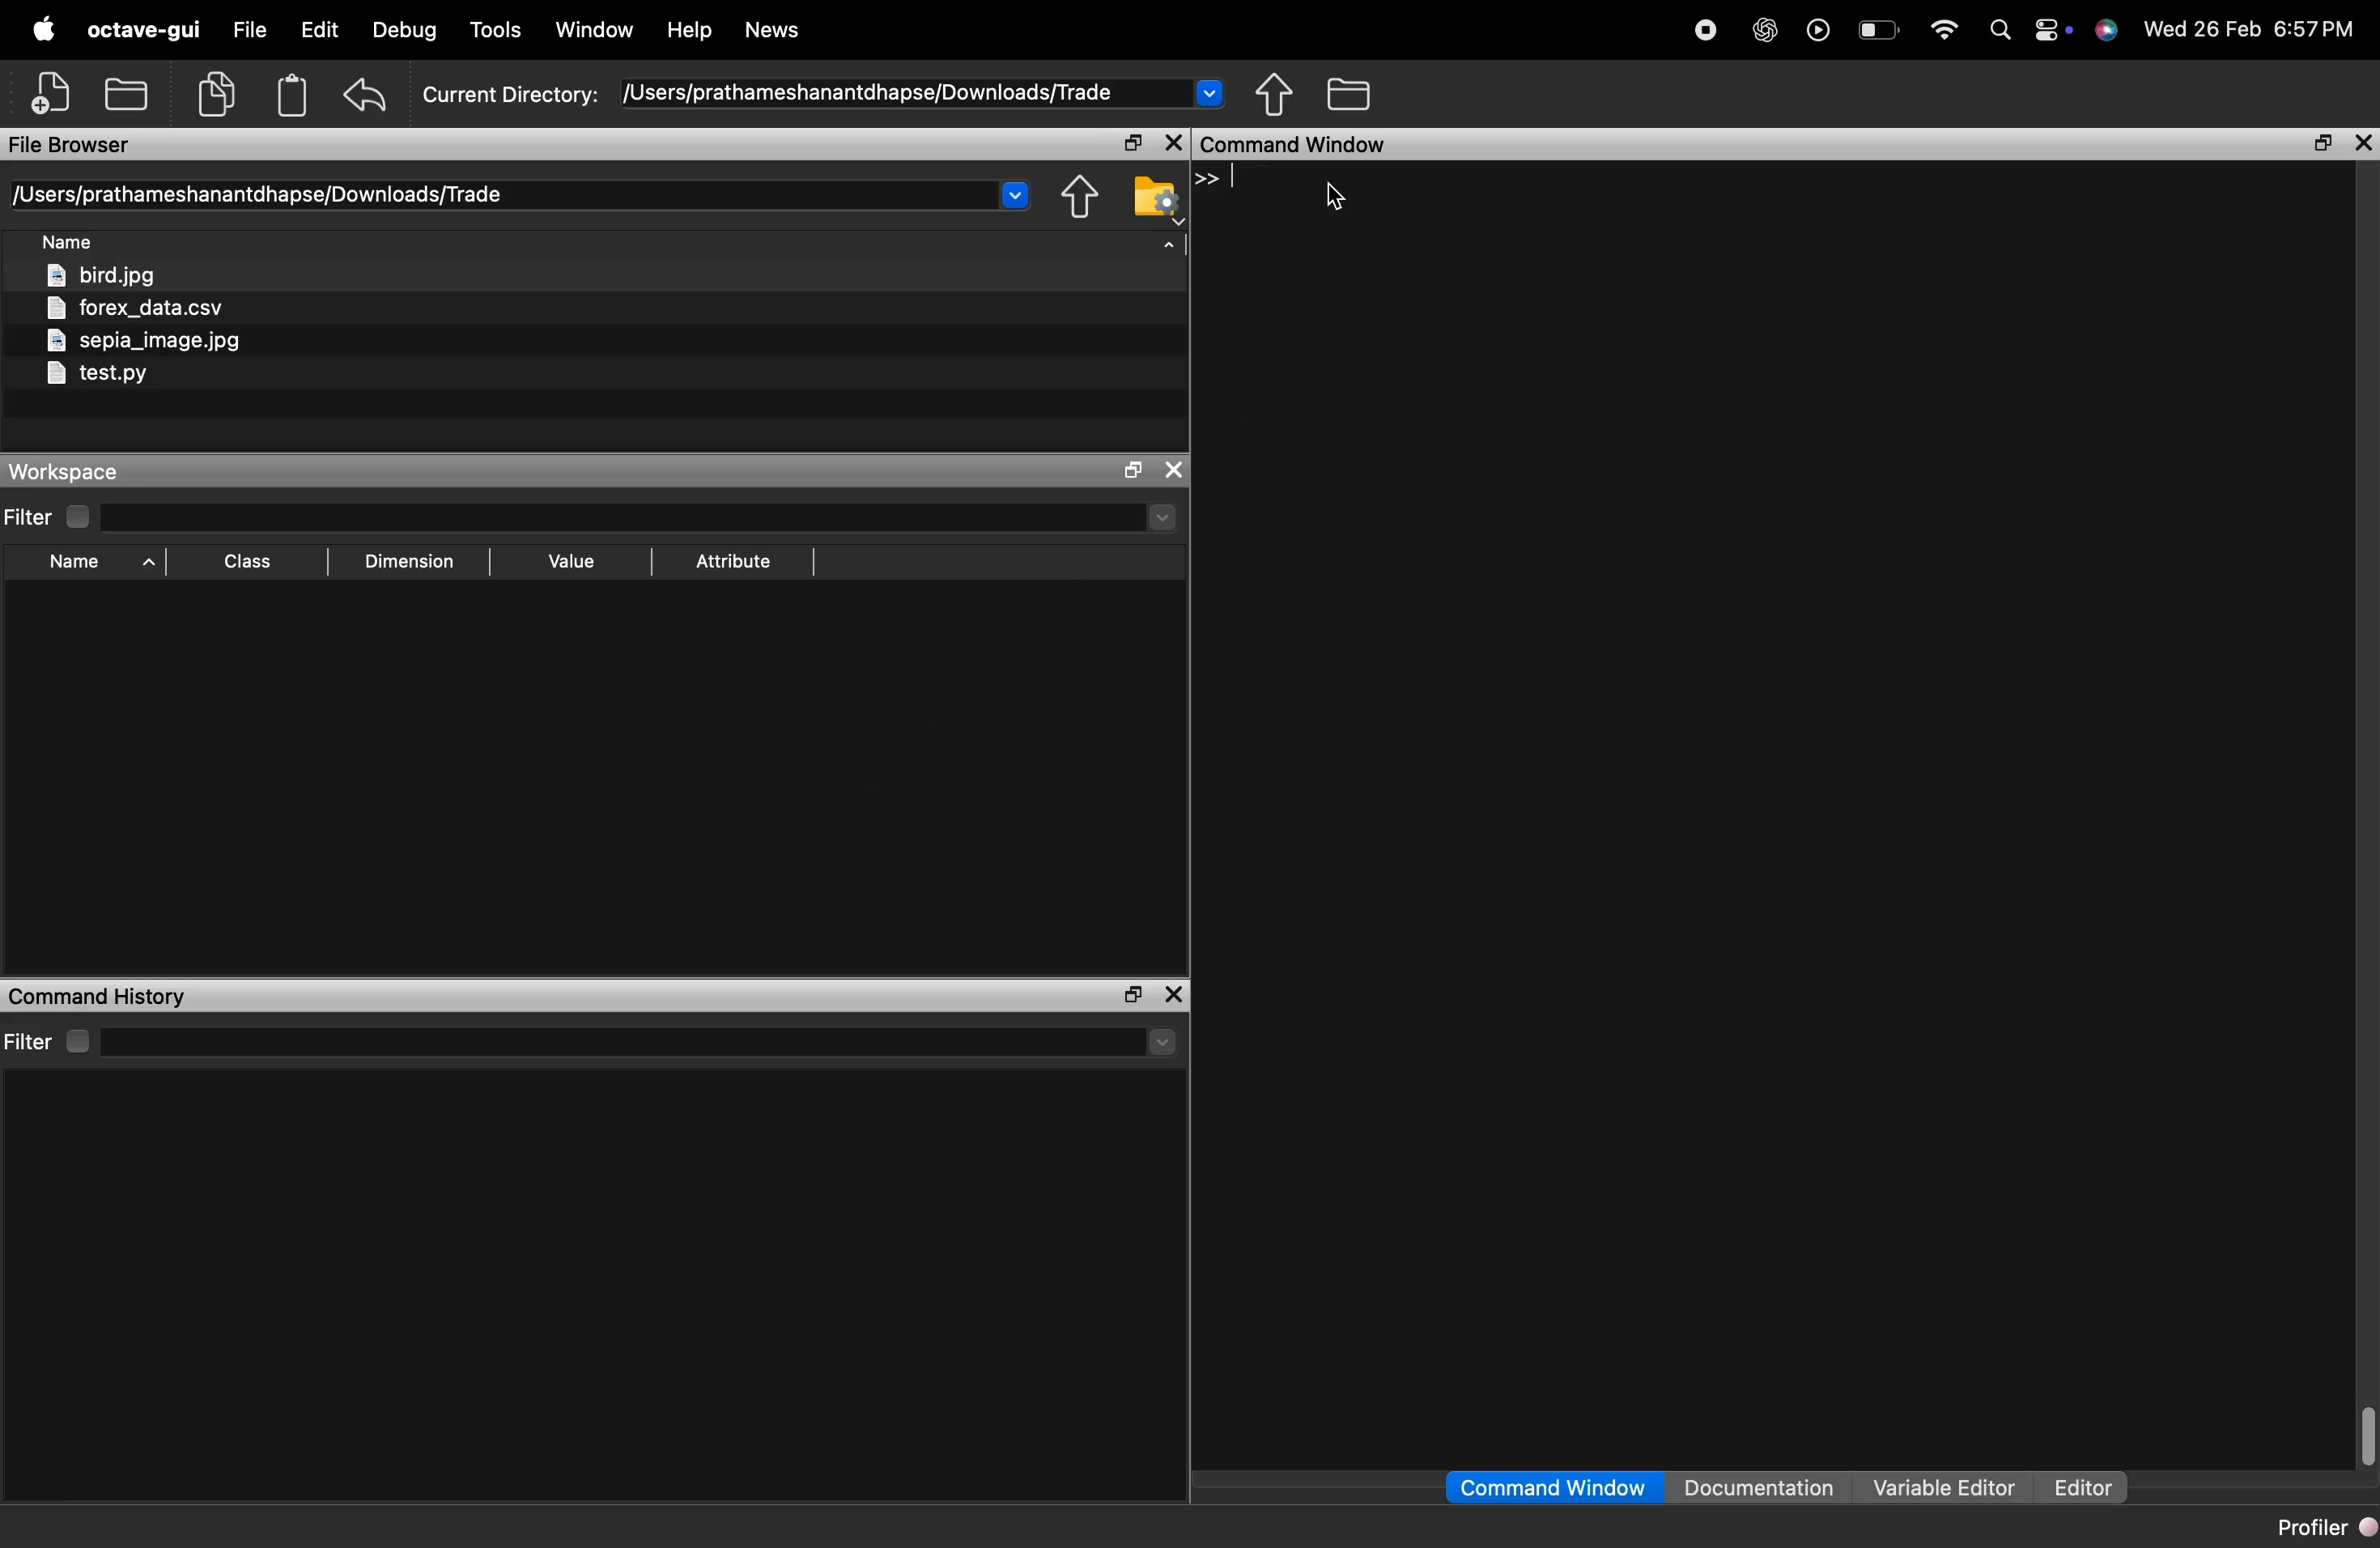 This screenshot has height=1548, width=2380. Describe the element at coordinates (2365, 1425) in the screenshot. I see `vertical scrollbar` at that location.